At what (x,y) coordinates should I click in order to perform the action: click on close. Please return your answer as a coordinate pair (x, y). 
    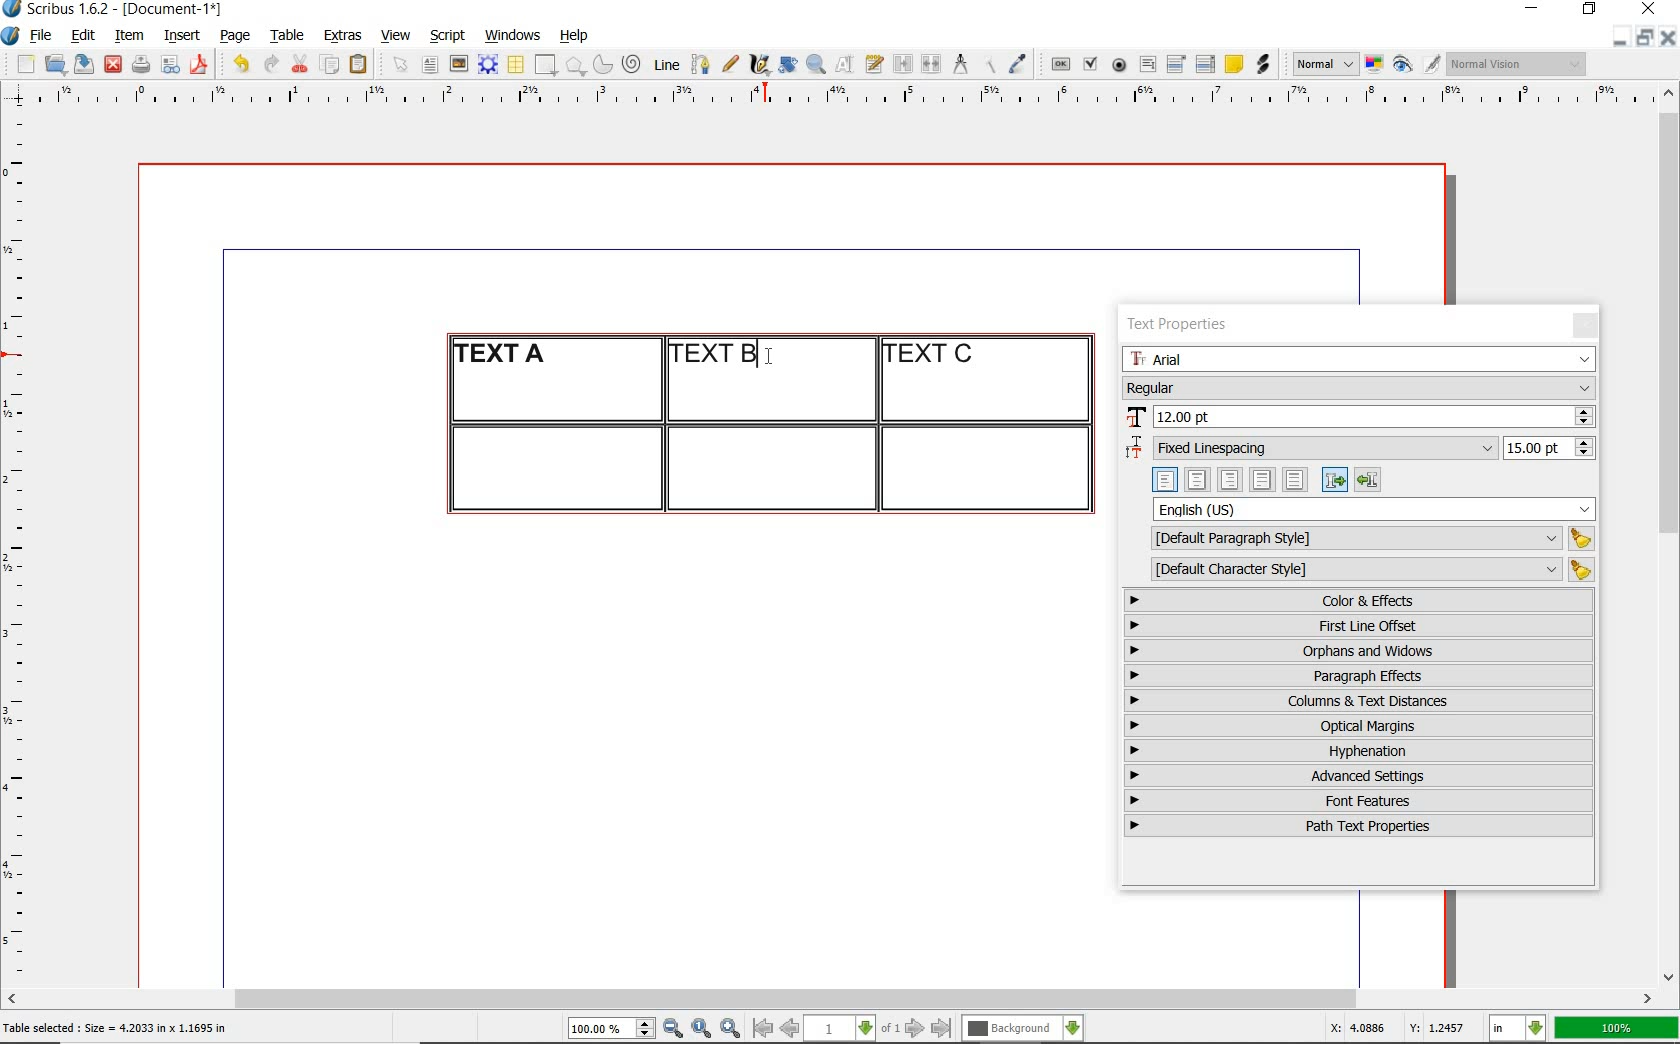
    Looking at the image, I should click on (1668, 37).